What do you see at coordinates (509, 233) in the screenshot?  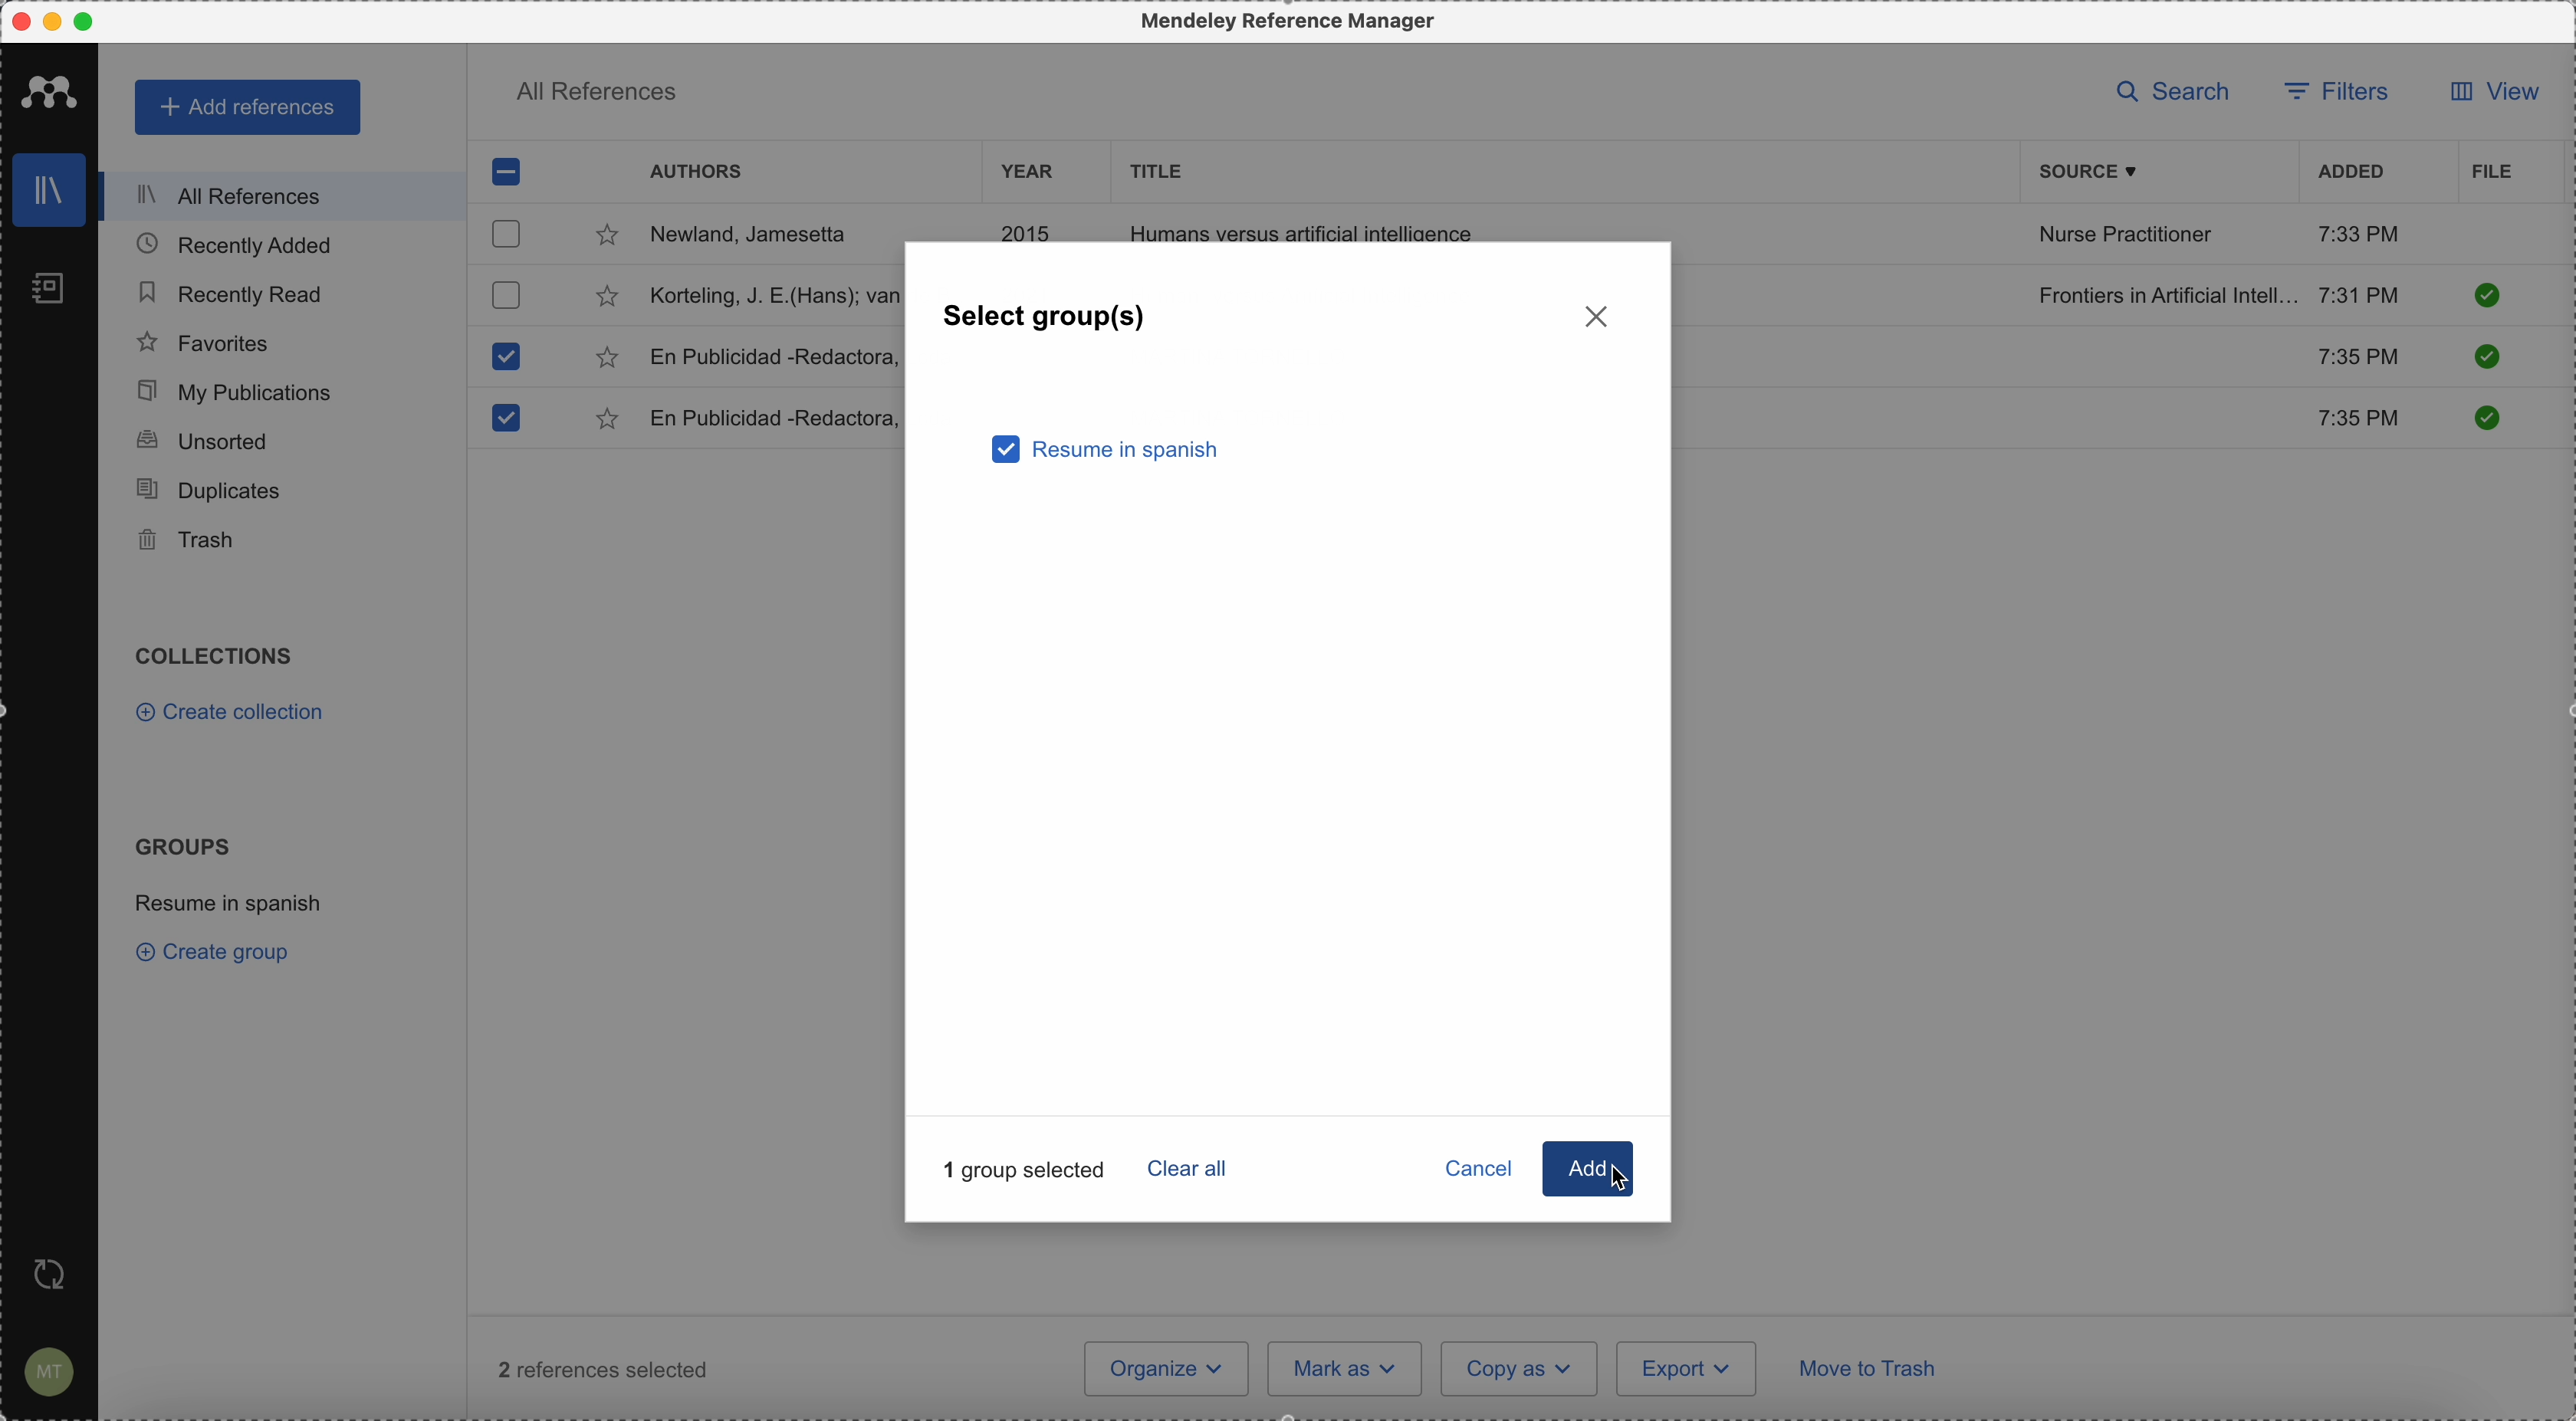 I see `checkbox` at bounding box center [509, 233].